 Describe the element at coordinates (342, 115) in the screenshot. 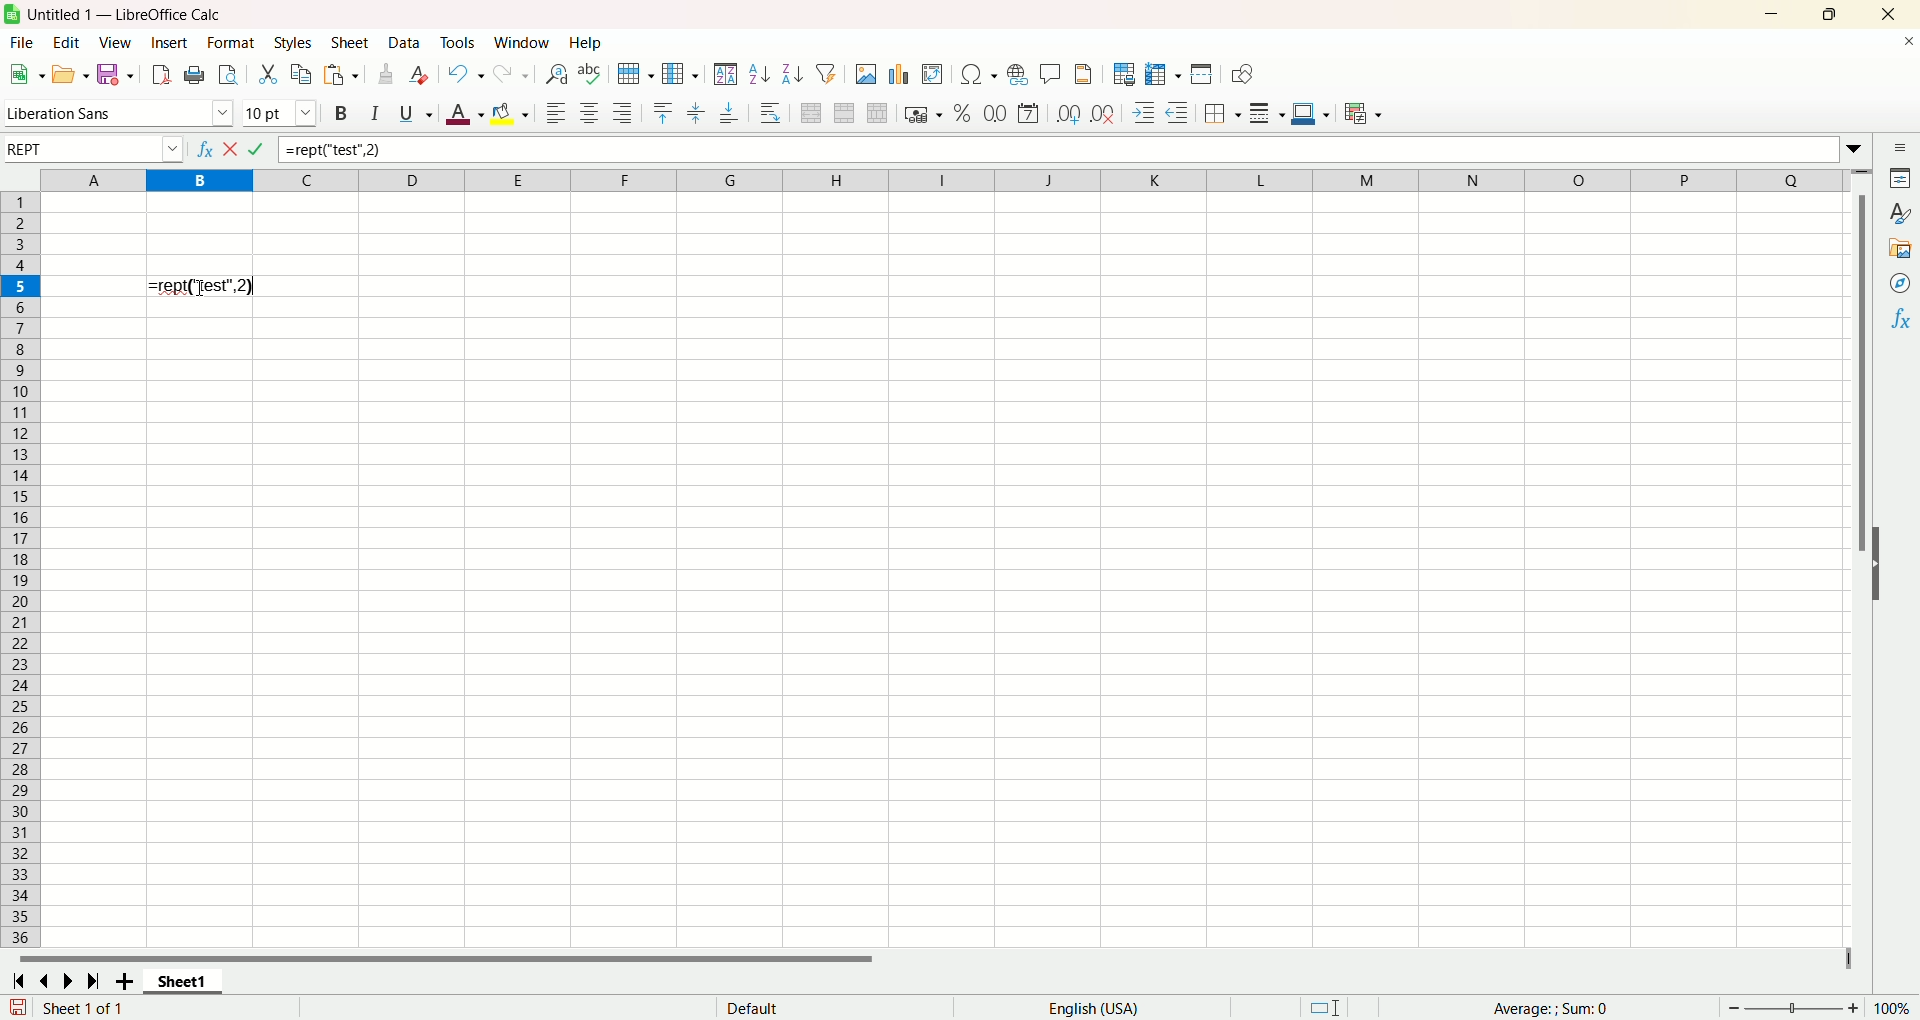

I see `bold` at that location.